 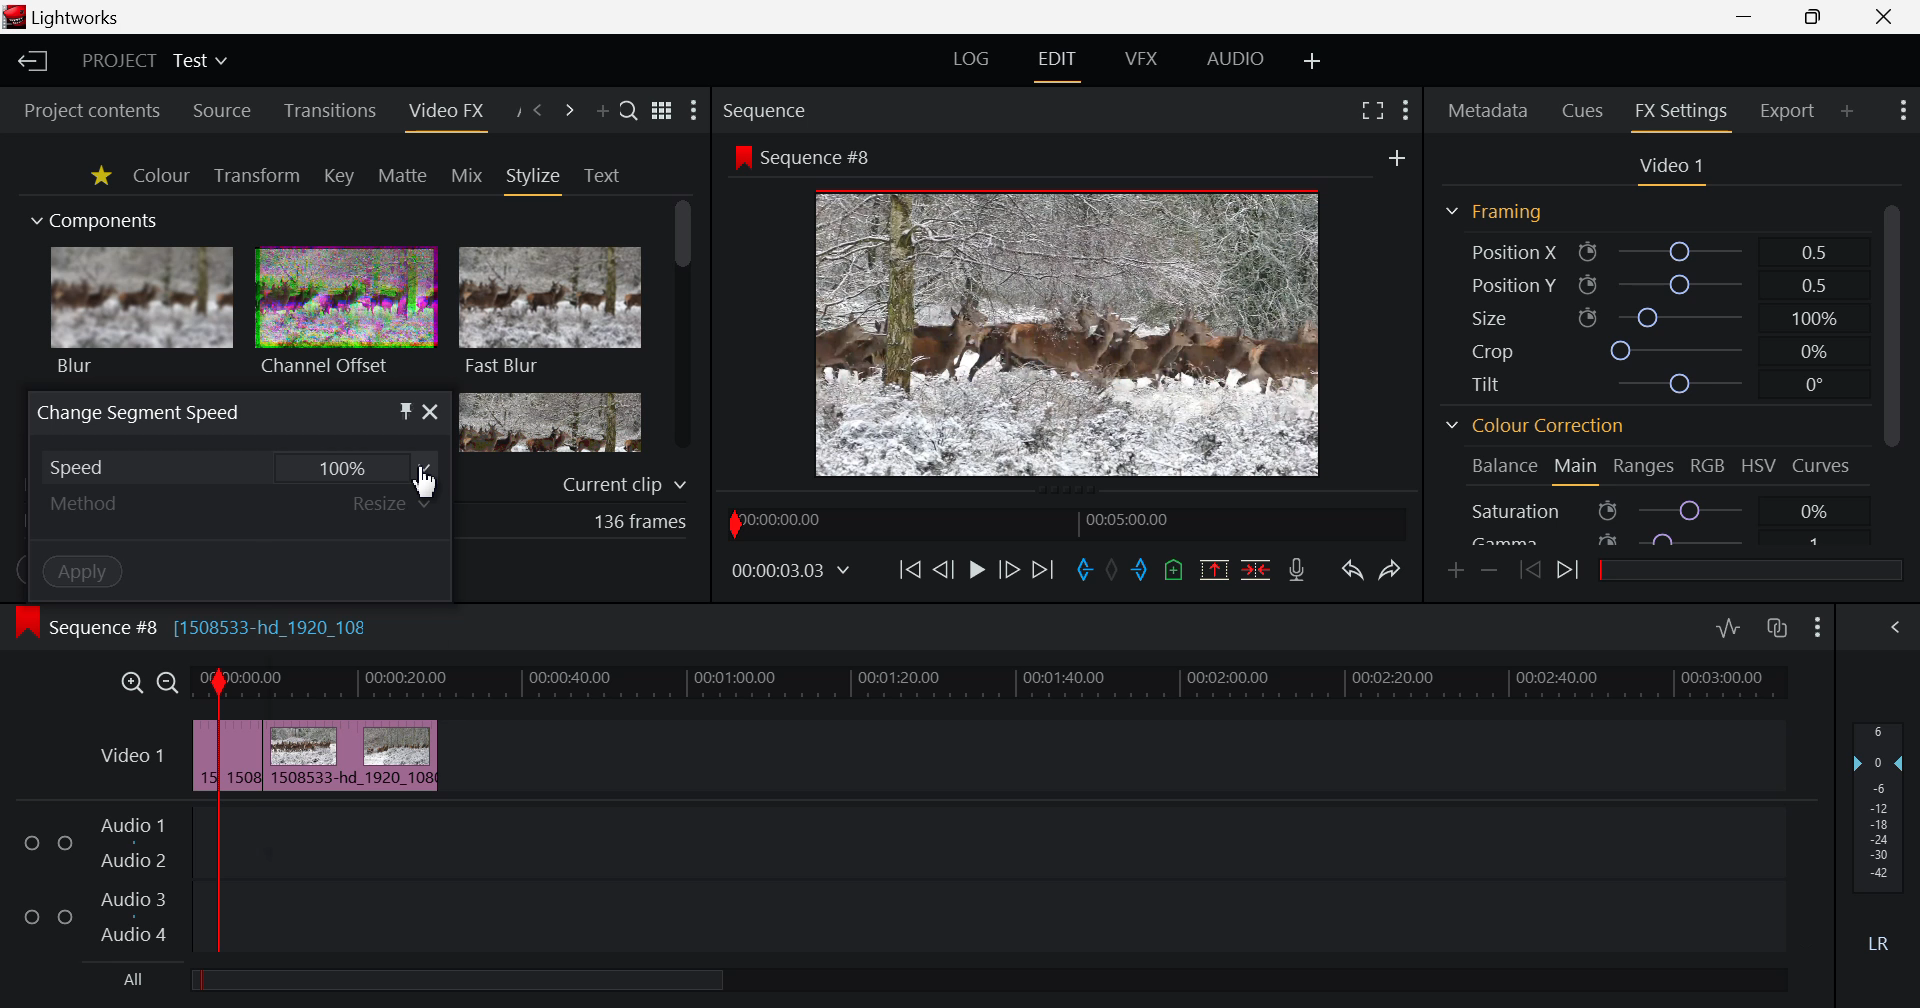 What do you see at coordinates (338, 176) in the screenshot?
I see `Key` at bounding box center [338, 176].